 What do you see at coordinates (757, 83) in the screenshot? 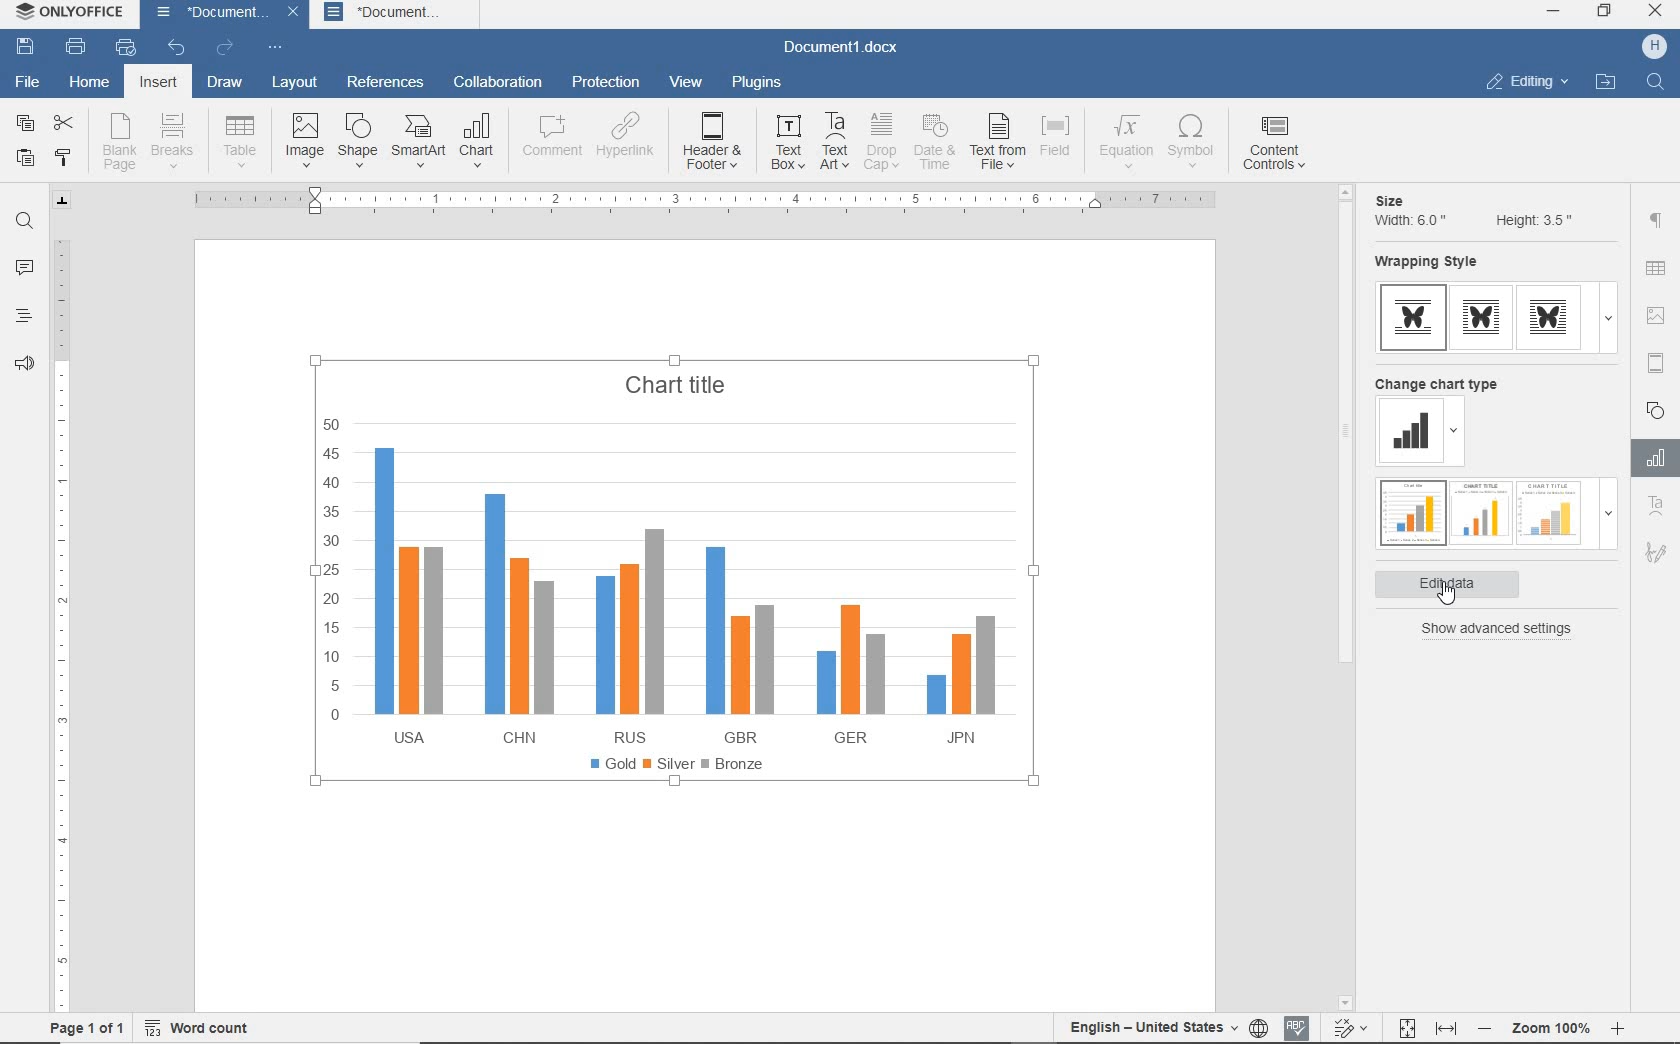
I see `plugins` at bounding box center [757, 83].